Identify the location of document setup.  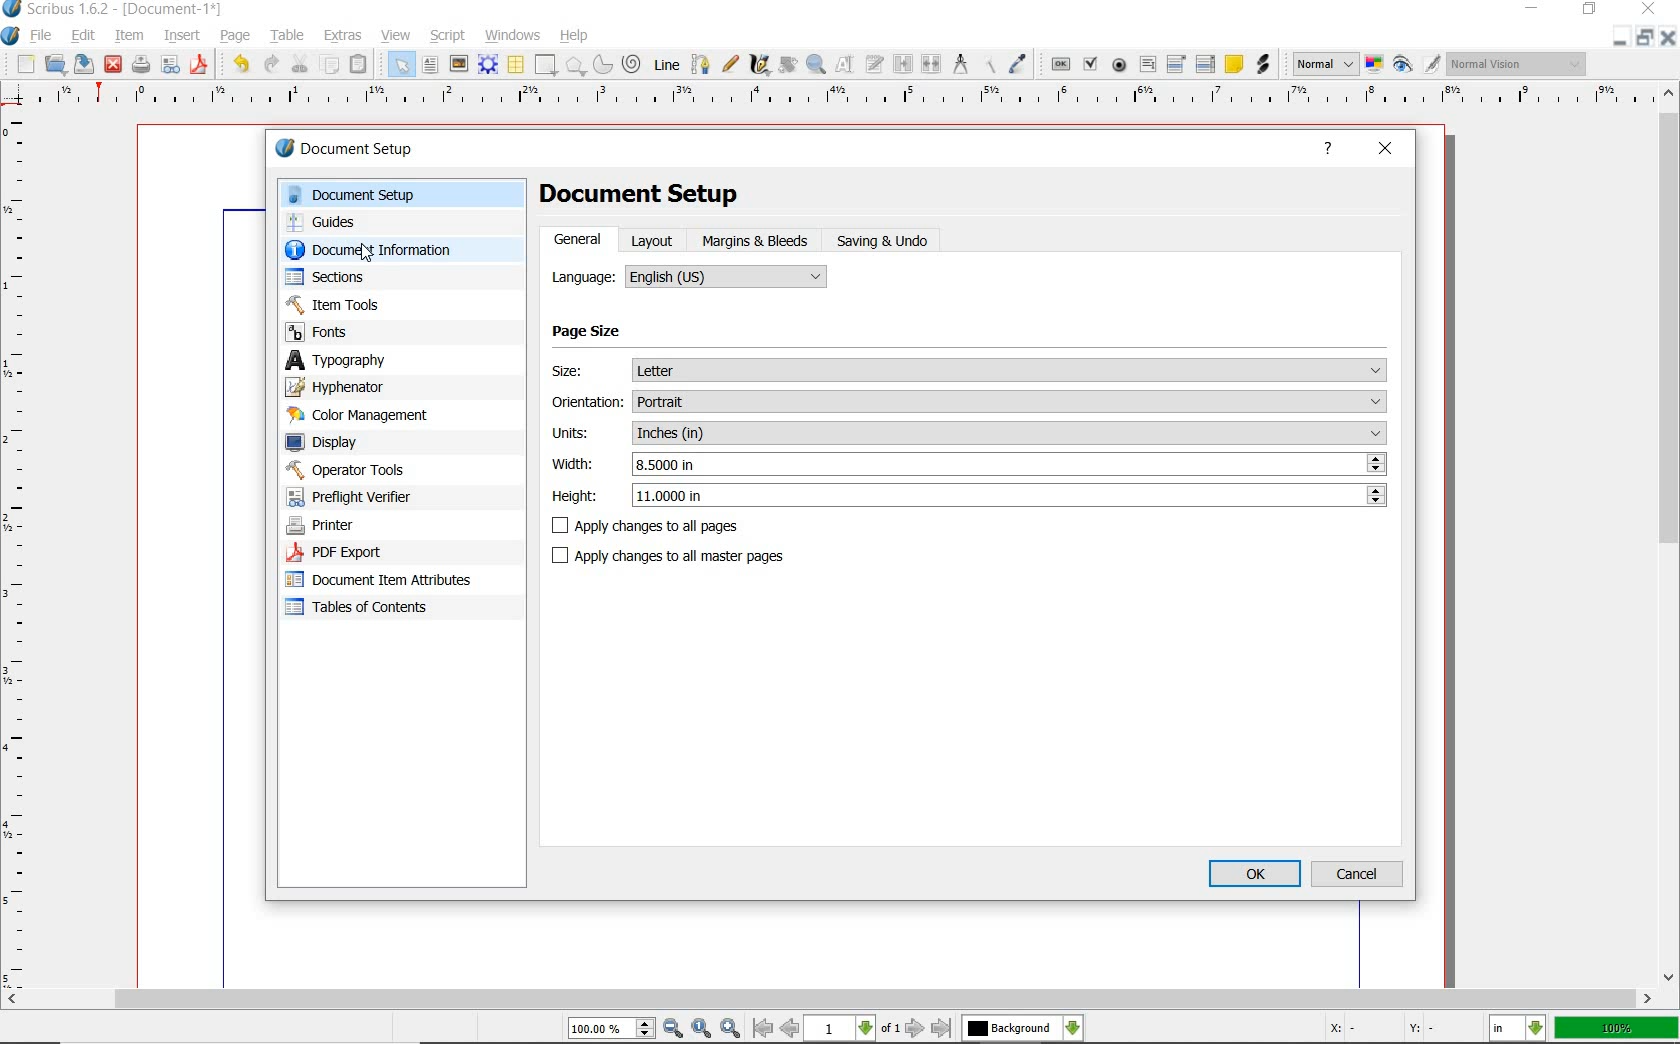
(385, 195).